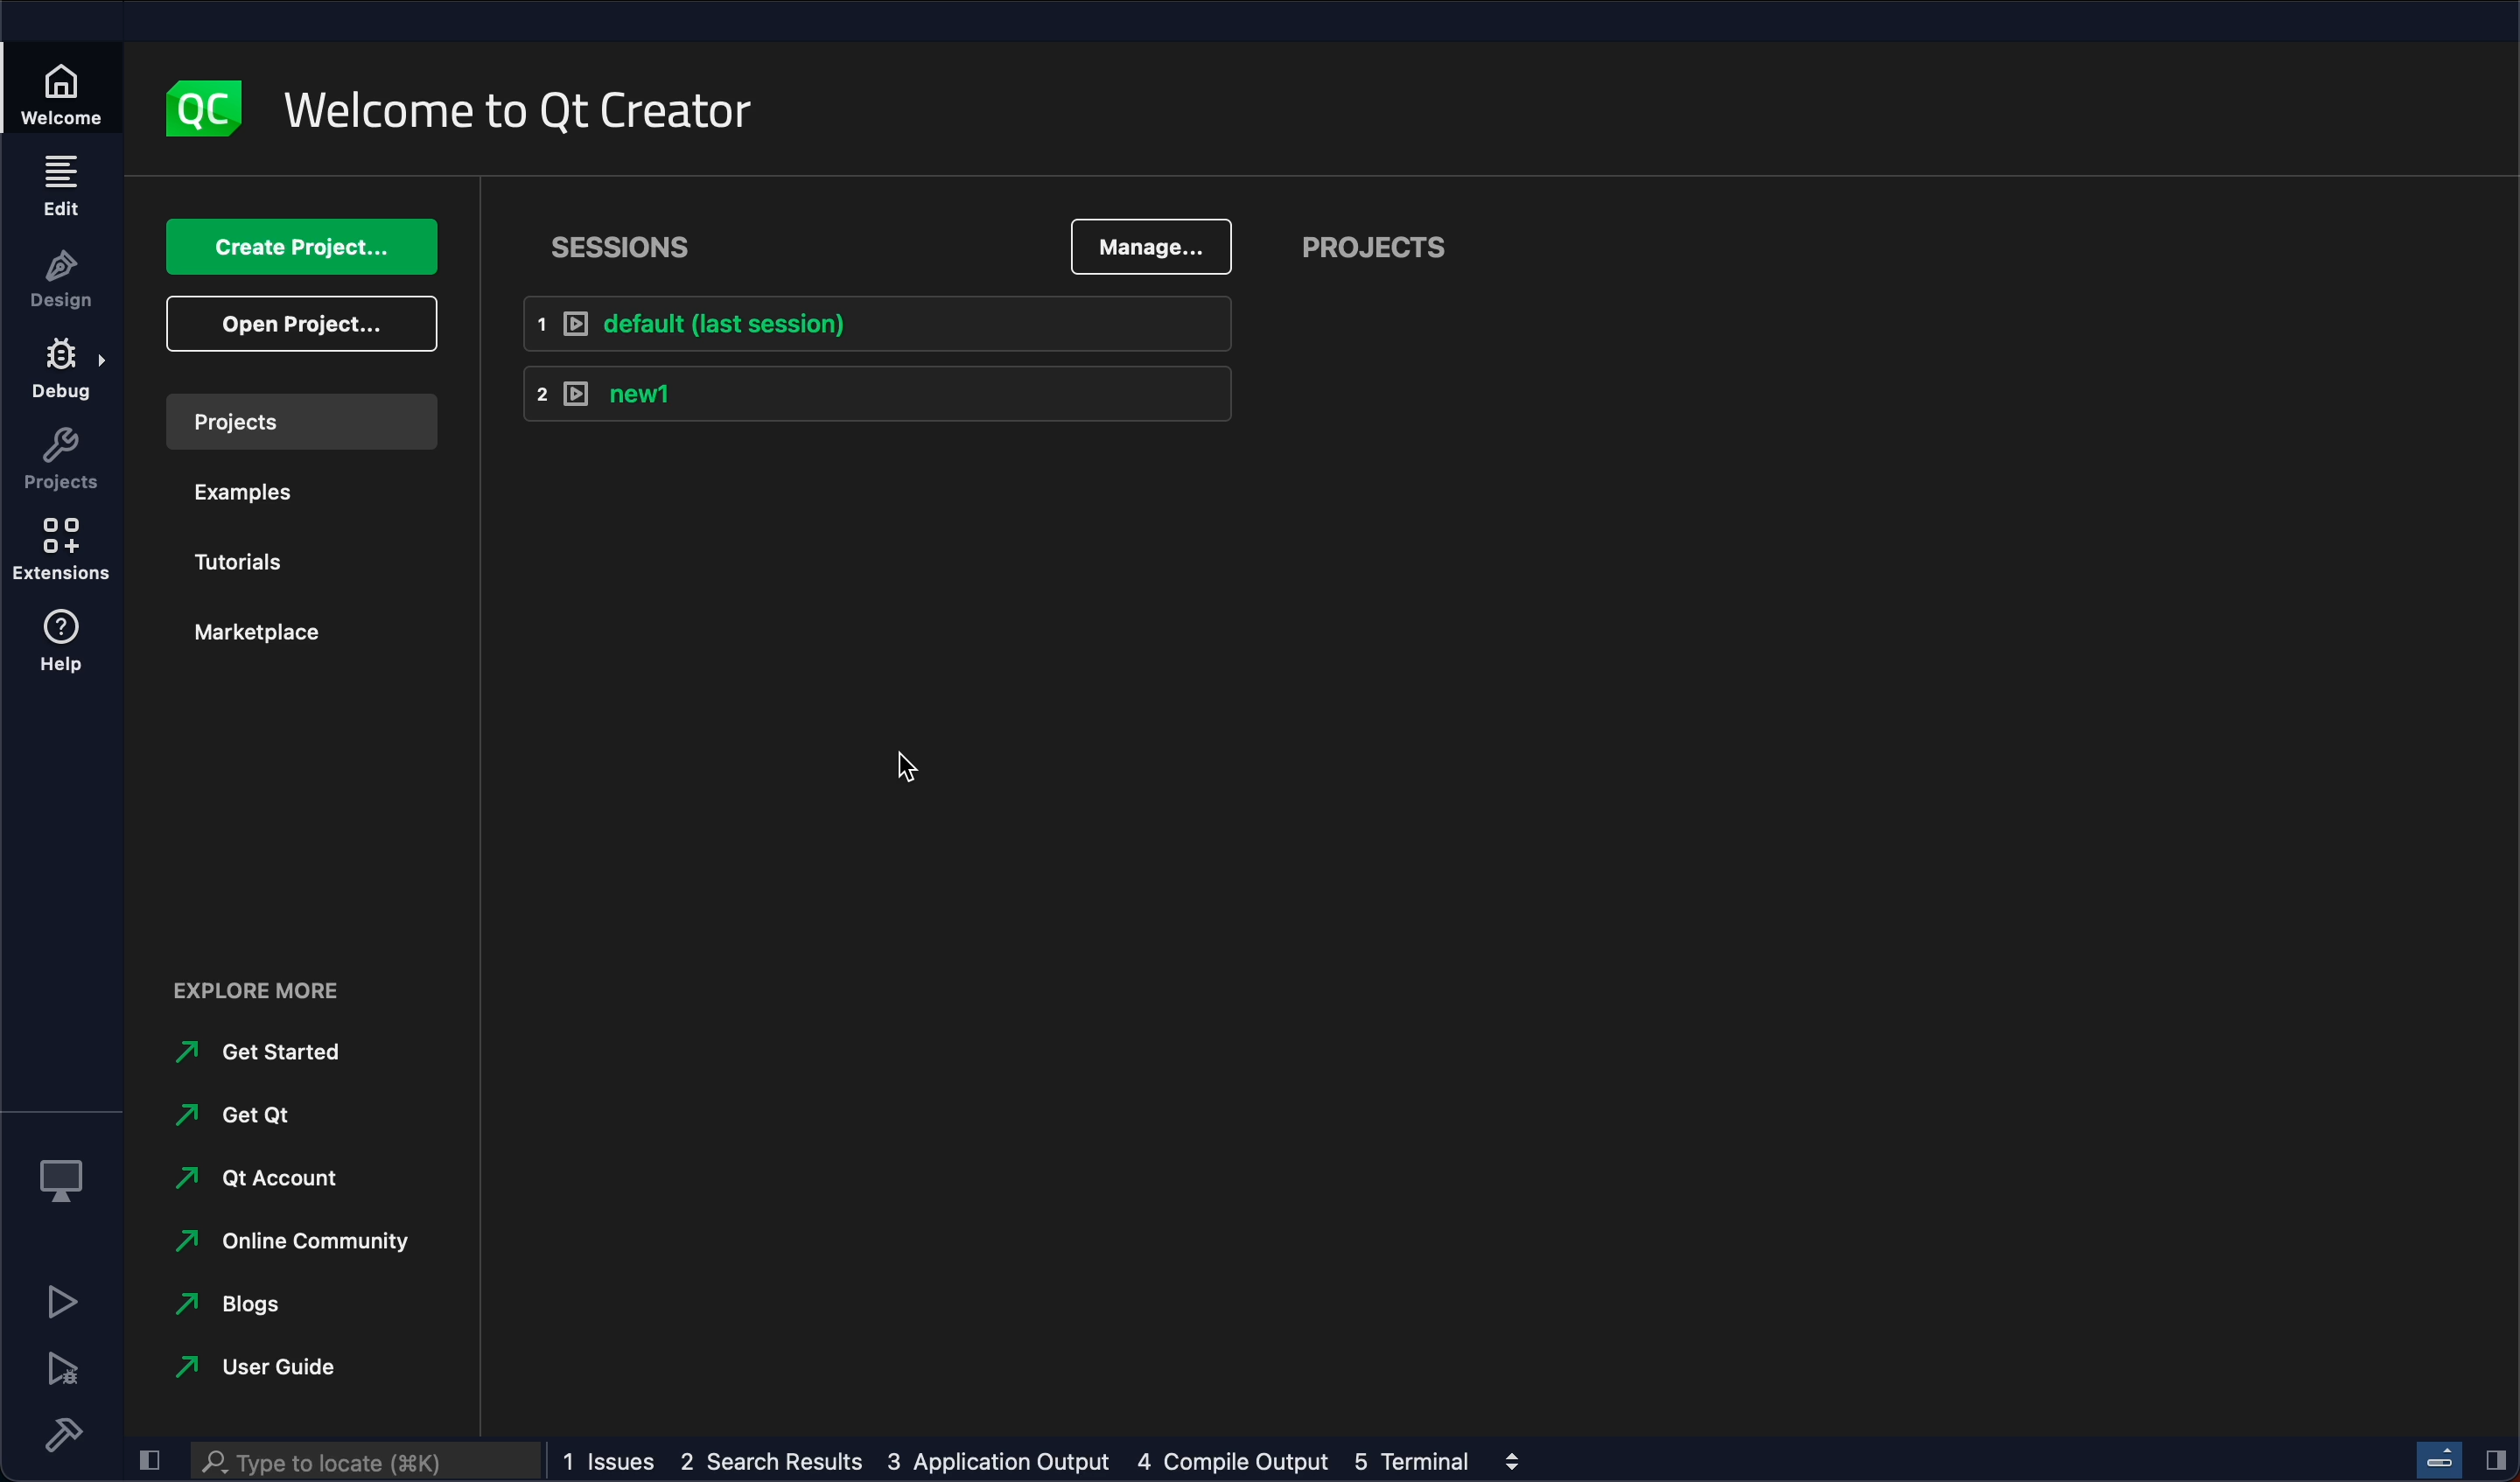 The height and width of the screenshot is (1482, 2520). I want to click on welcome to qt creator, so click(523, 113).